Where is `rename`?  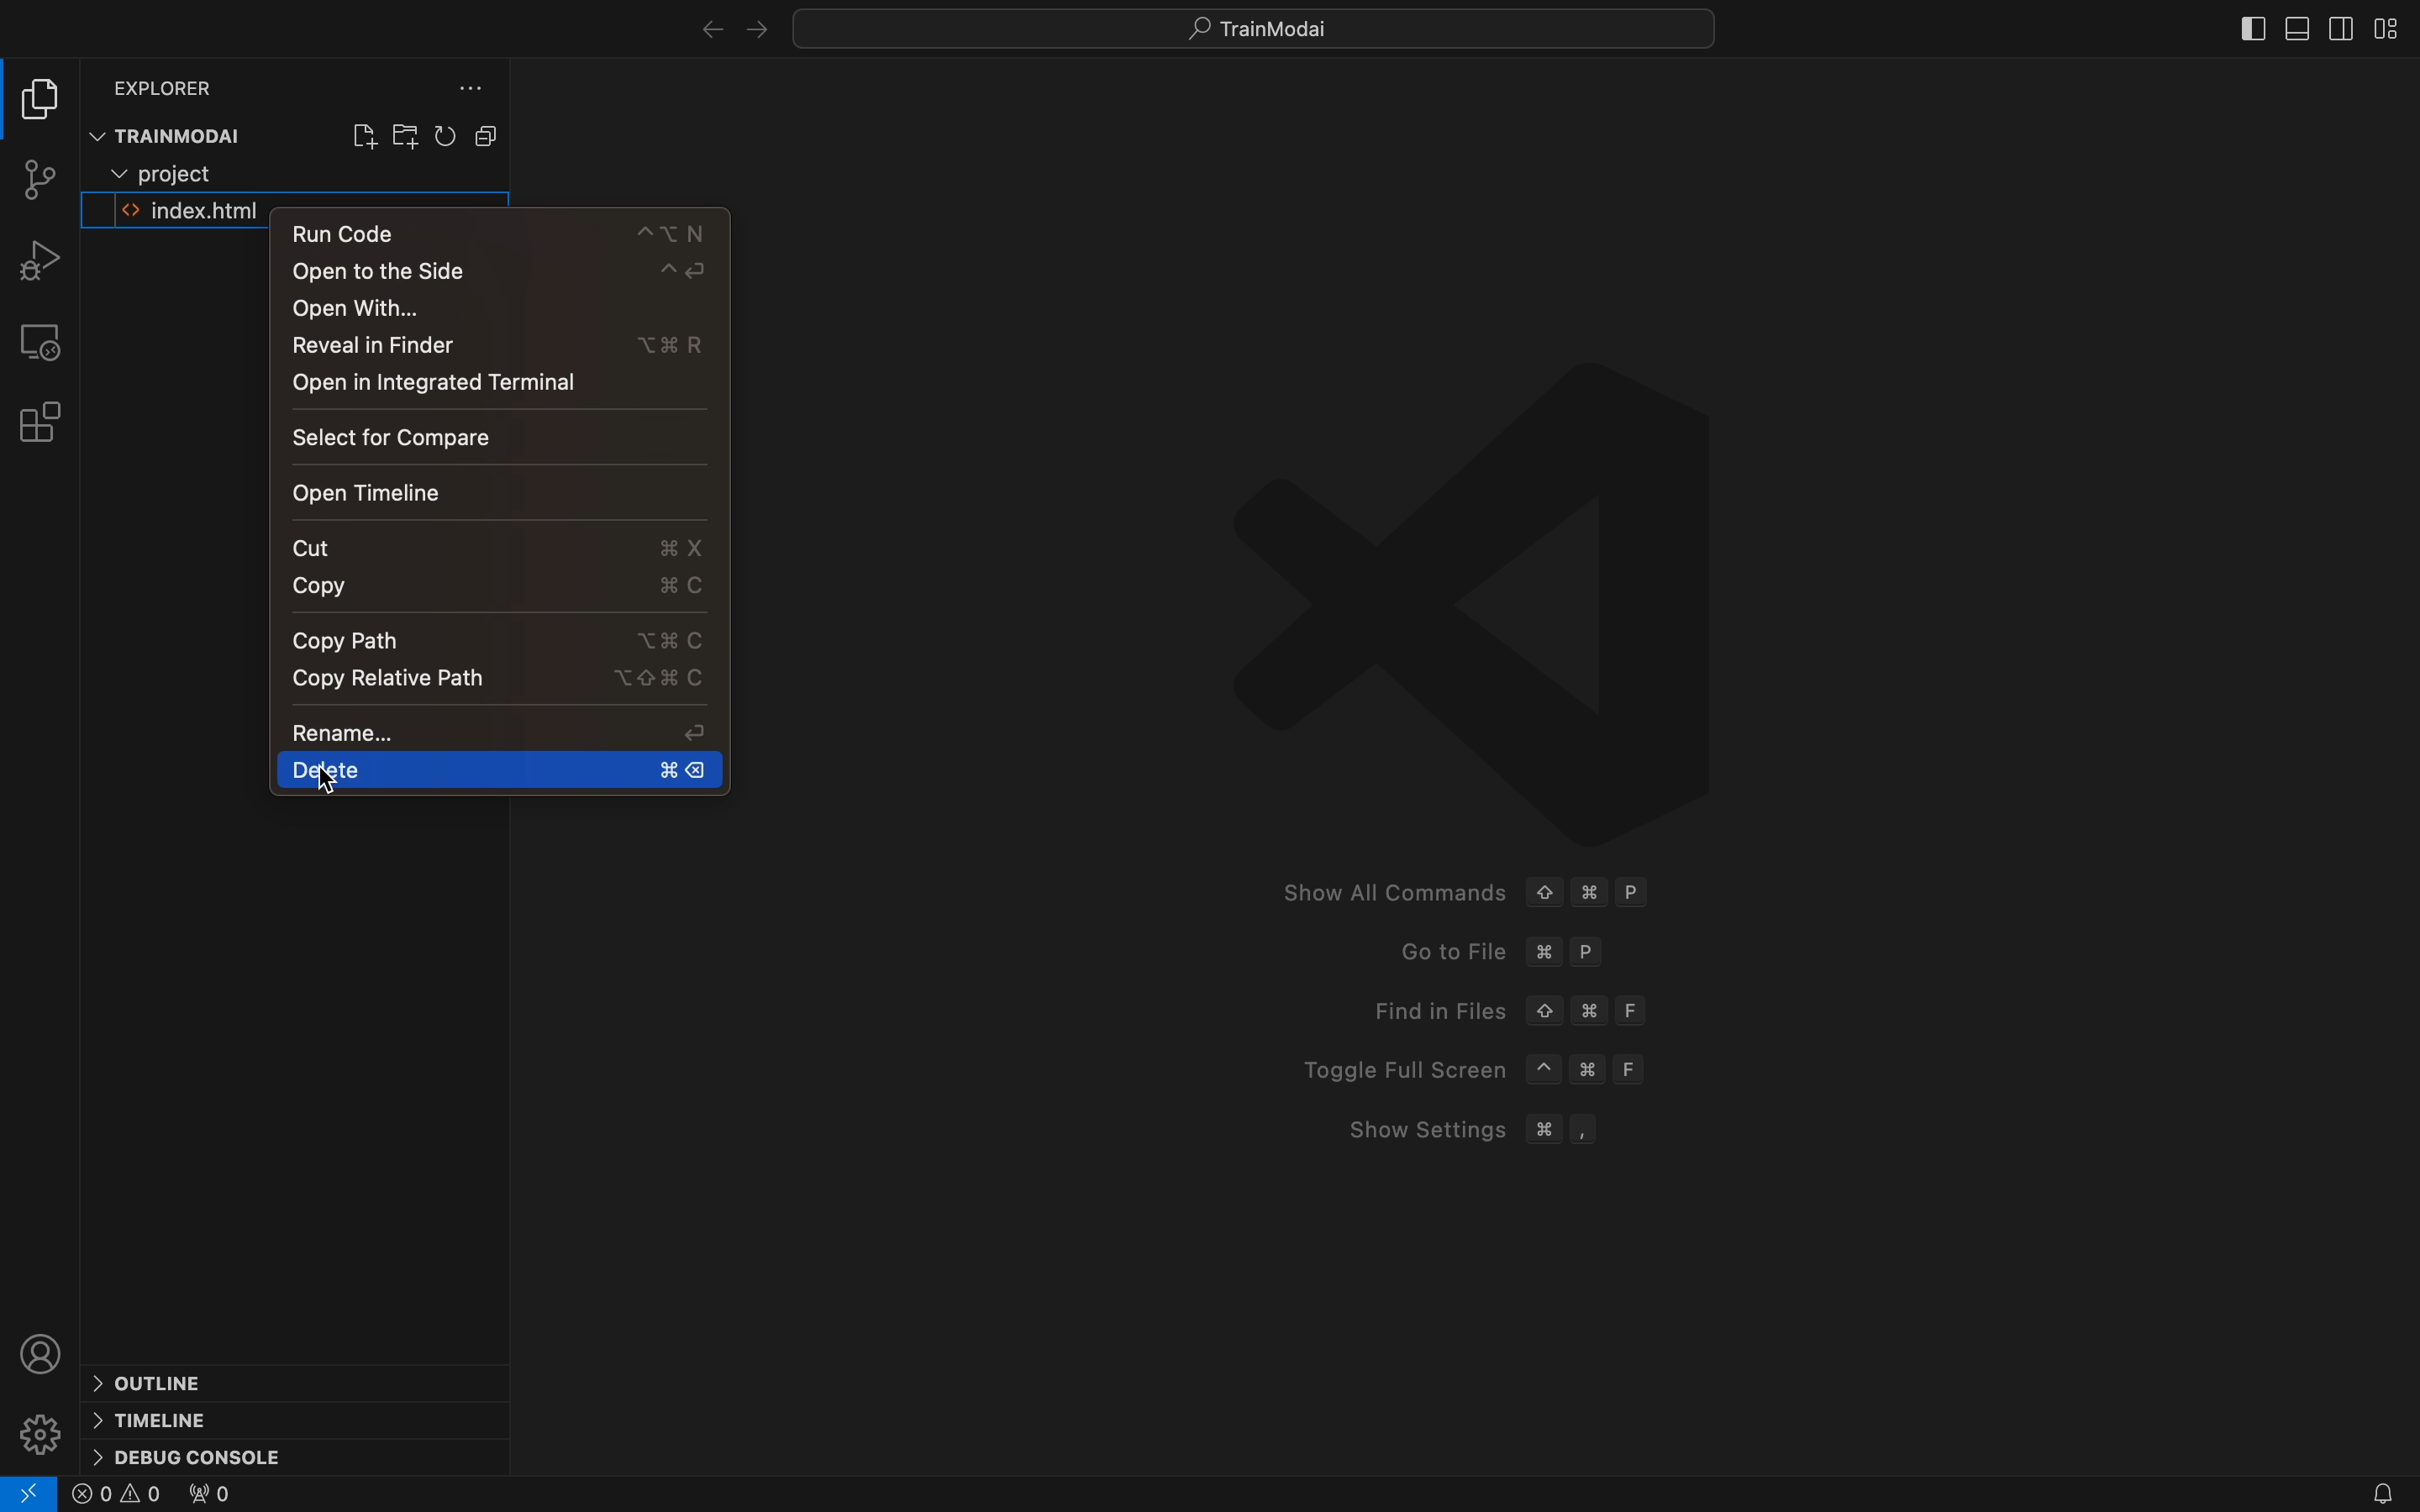 rename is located at coordinates (696, 732).